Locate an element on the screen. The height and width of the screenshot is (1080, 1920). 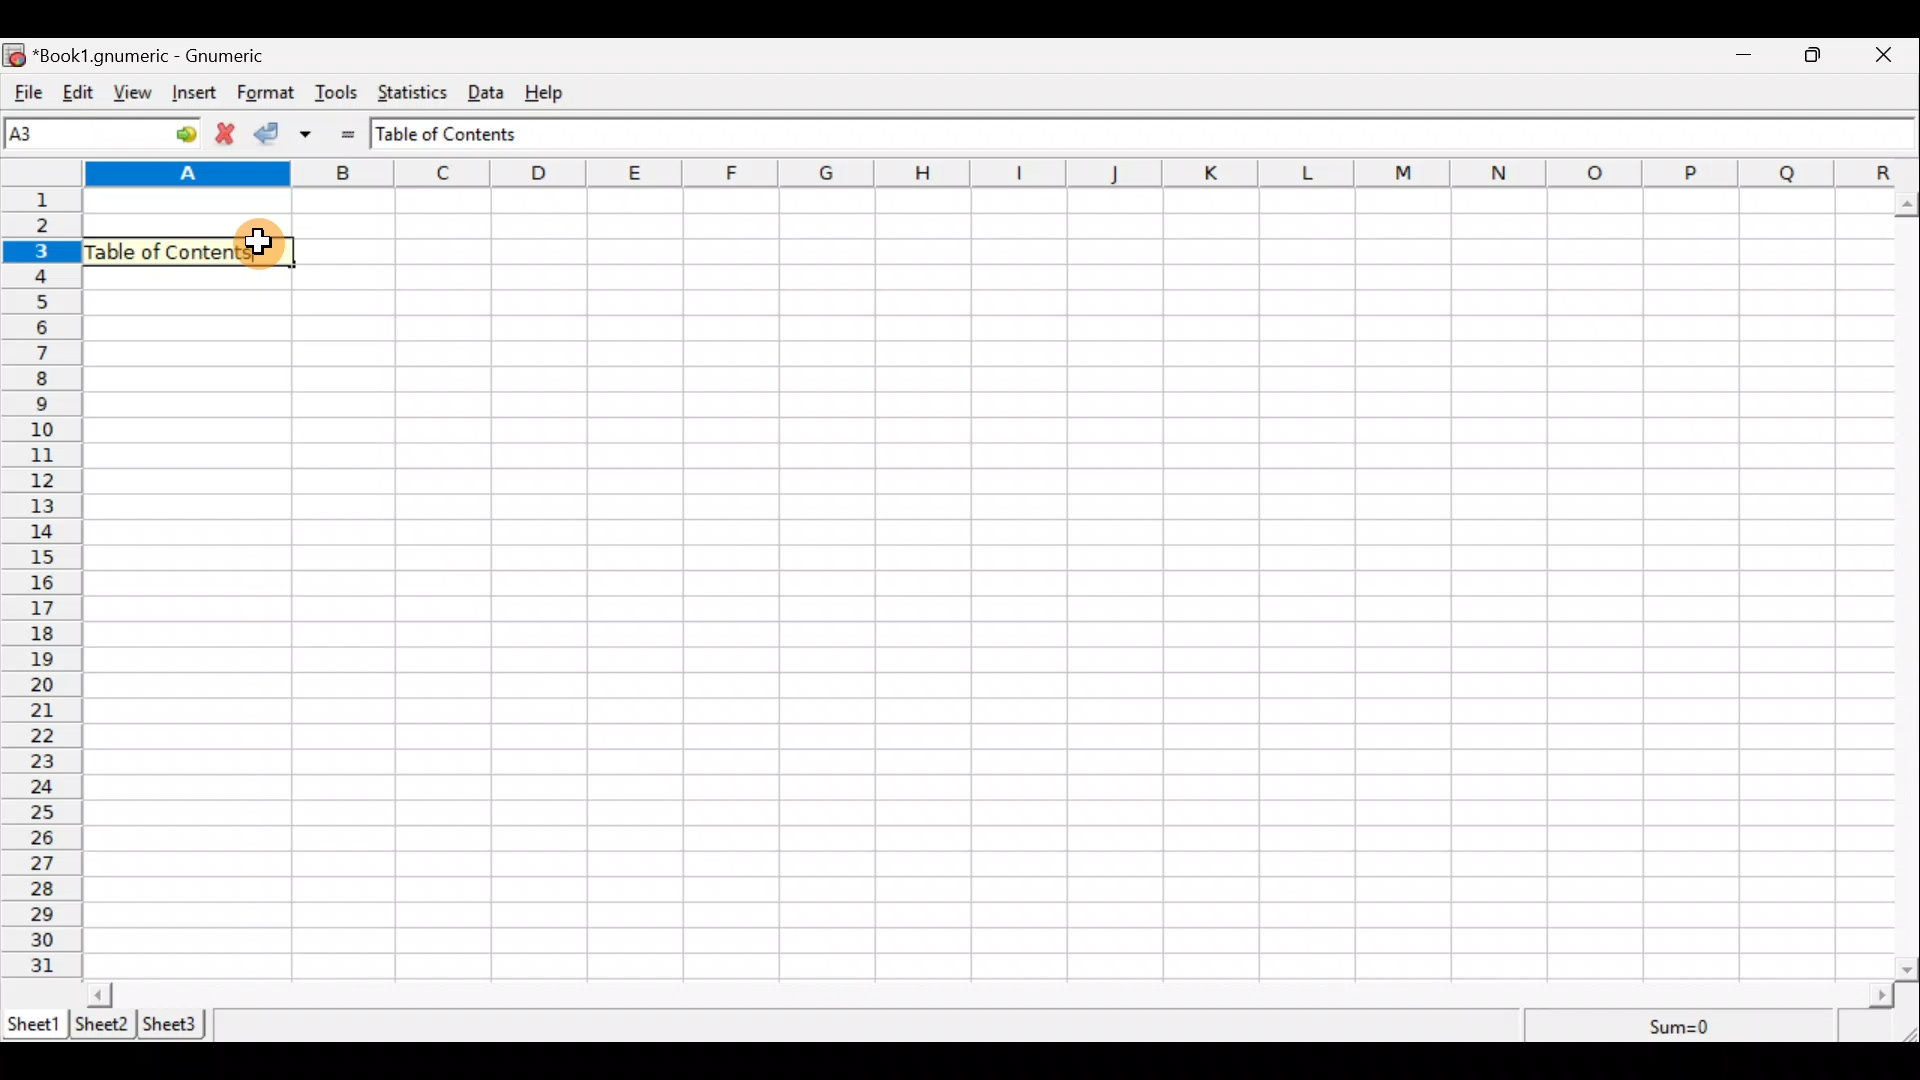
Sum=0 is located at coordinates (1682, 1028).